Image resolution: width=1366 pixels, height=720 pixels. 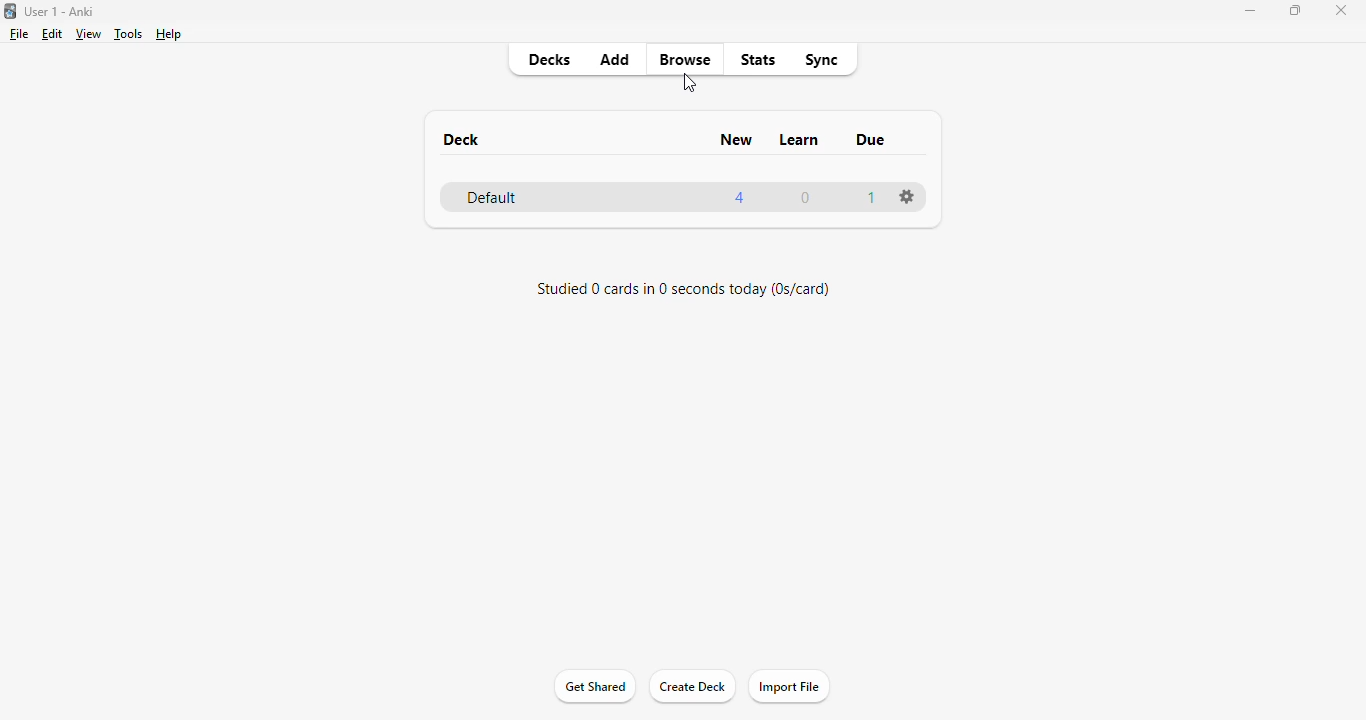 What do you see at coordinates (616, 60) in the screenshot?
I see `add` at bounding box center [616, 60].